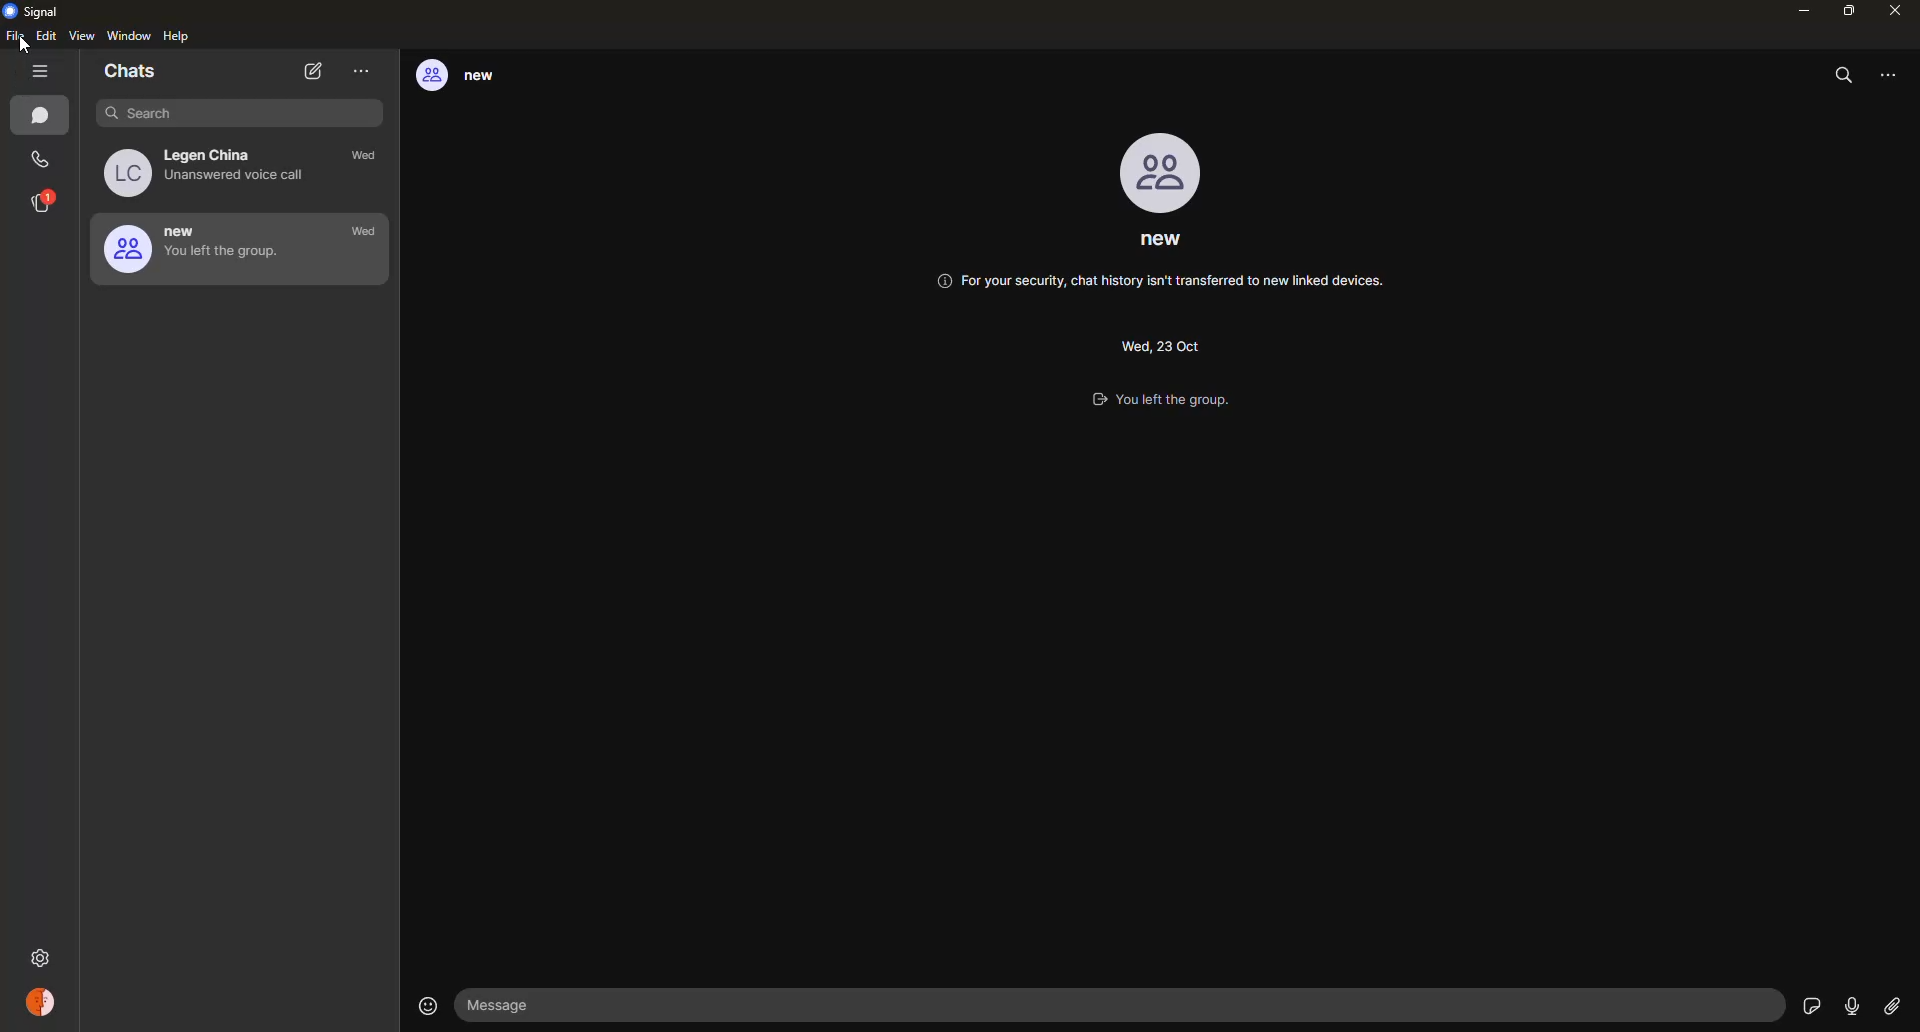 The width and height of the screenshot is (1920, 1032). I want to click on profile, so click(1164, 173).